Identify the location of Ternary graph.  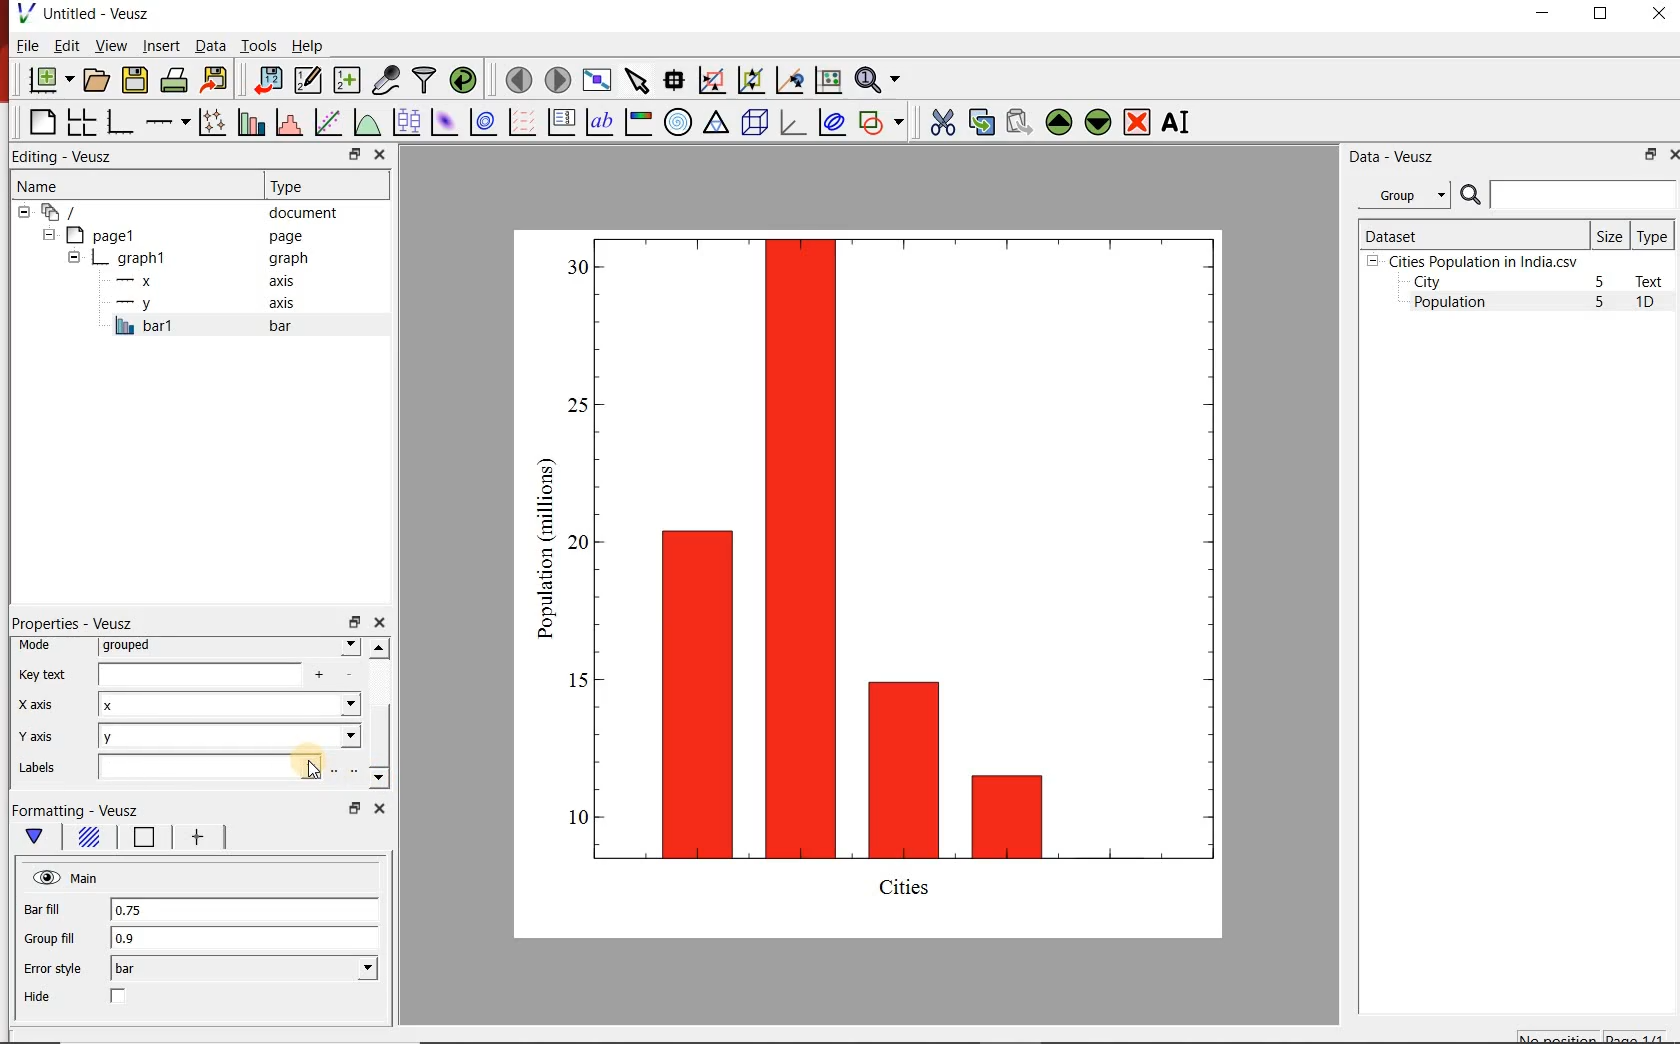
(716, 123).